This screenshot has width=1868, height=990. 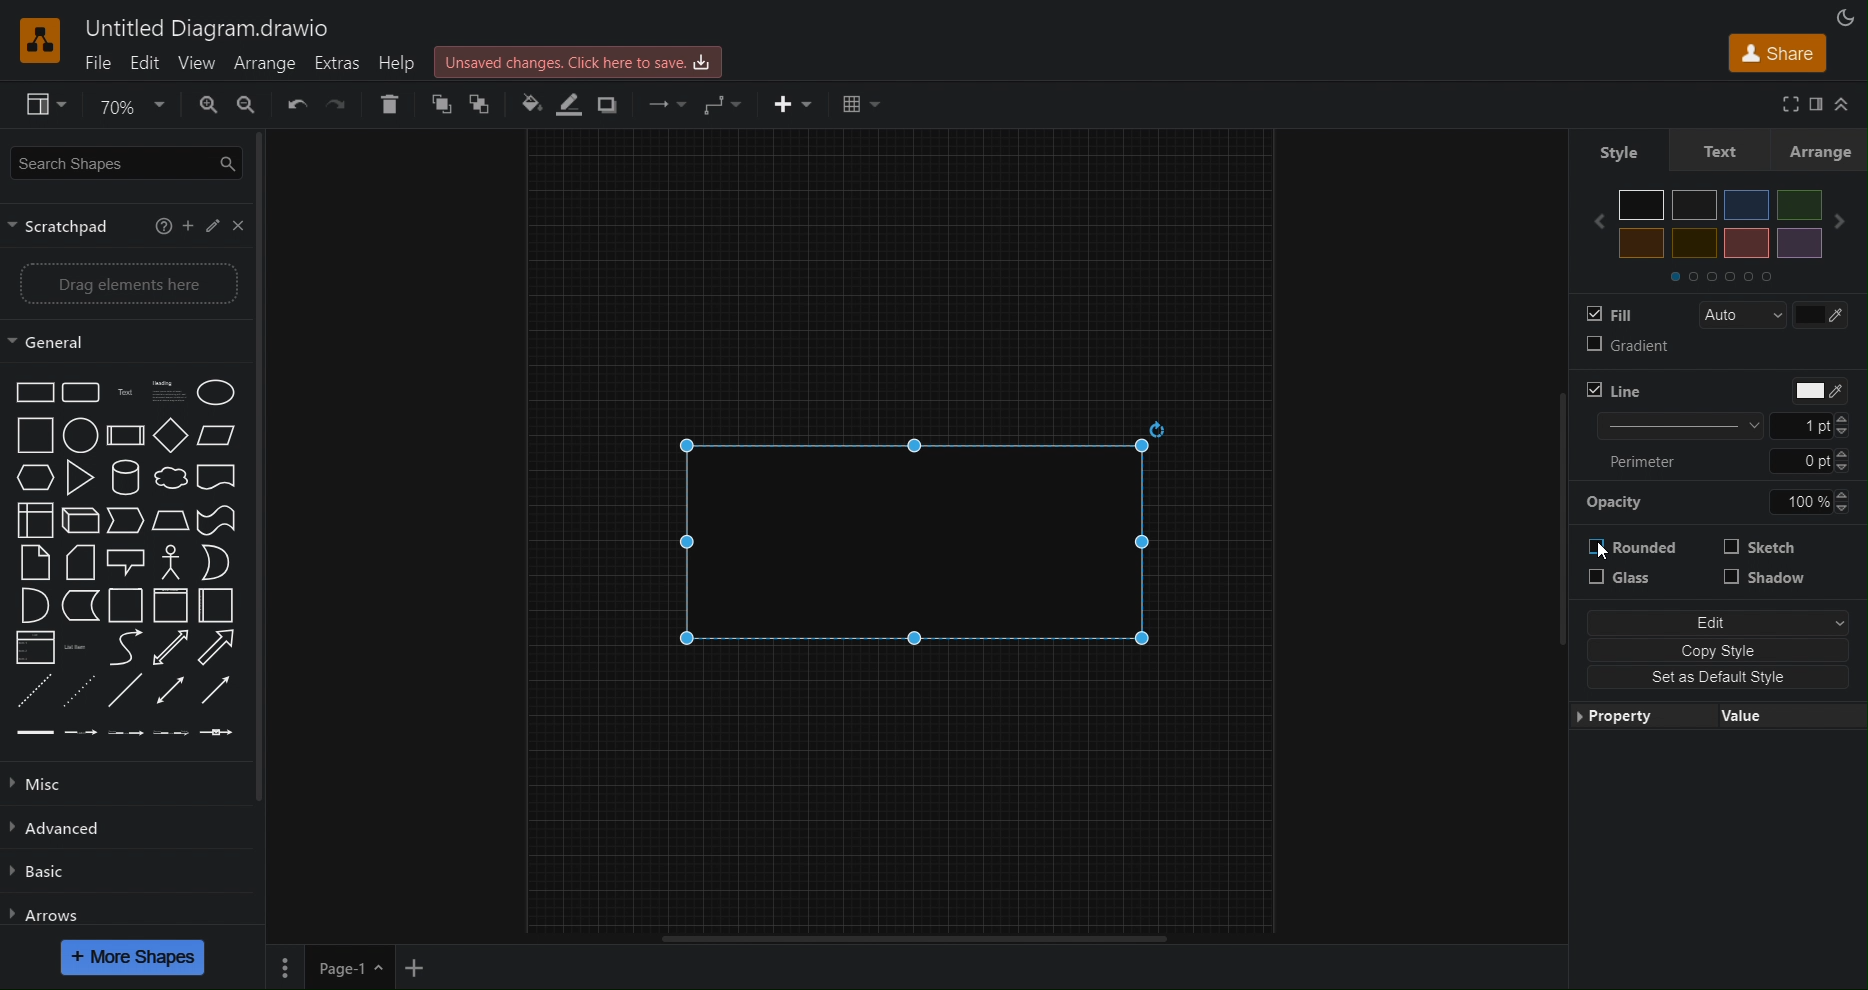 I want to click on close, so click(x=242, y=225).